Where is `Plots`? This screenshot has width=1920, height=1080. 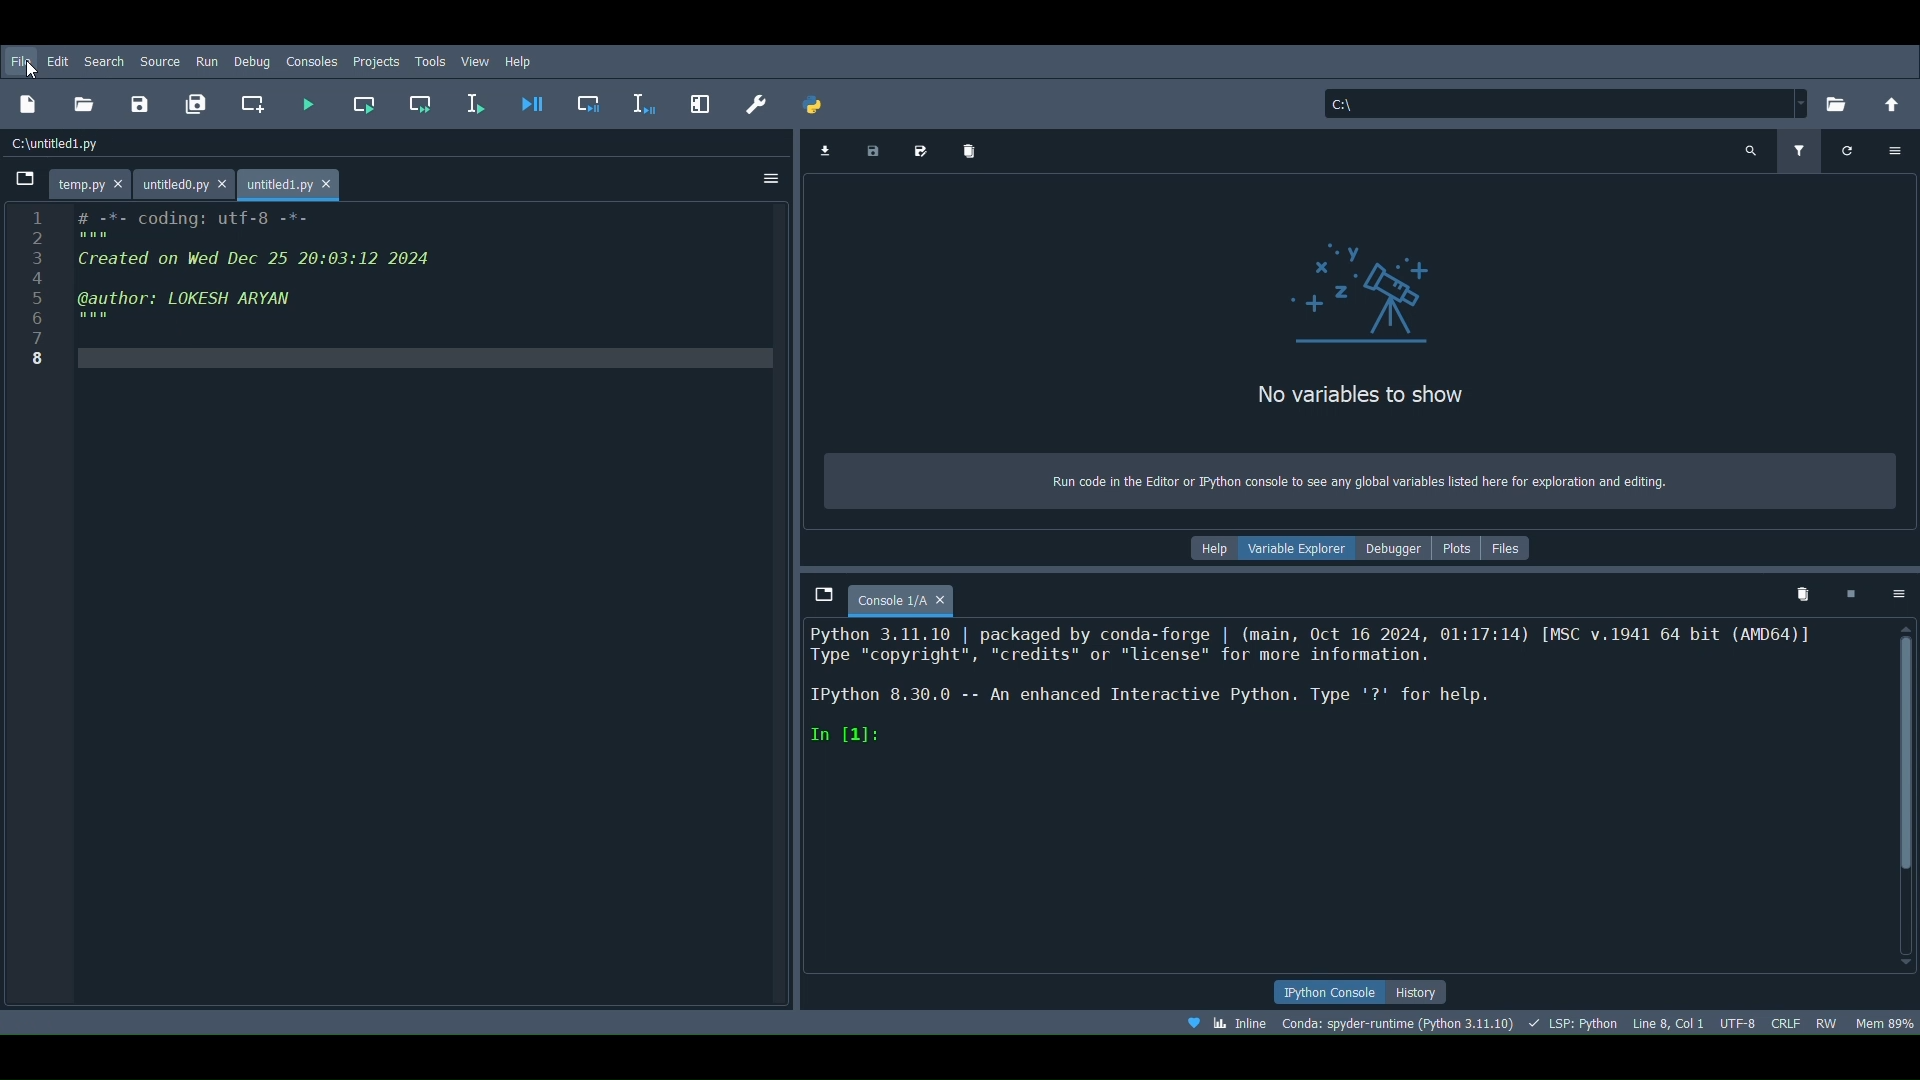
Plots is located at coordinates (1458, 549).